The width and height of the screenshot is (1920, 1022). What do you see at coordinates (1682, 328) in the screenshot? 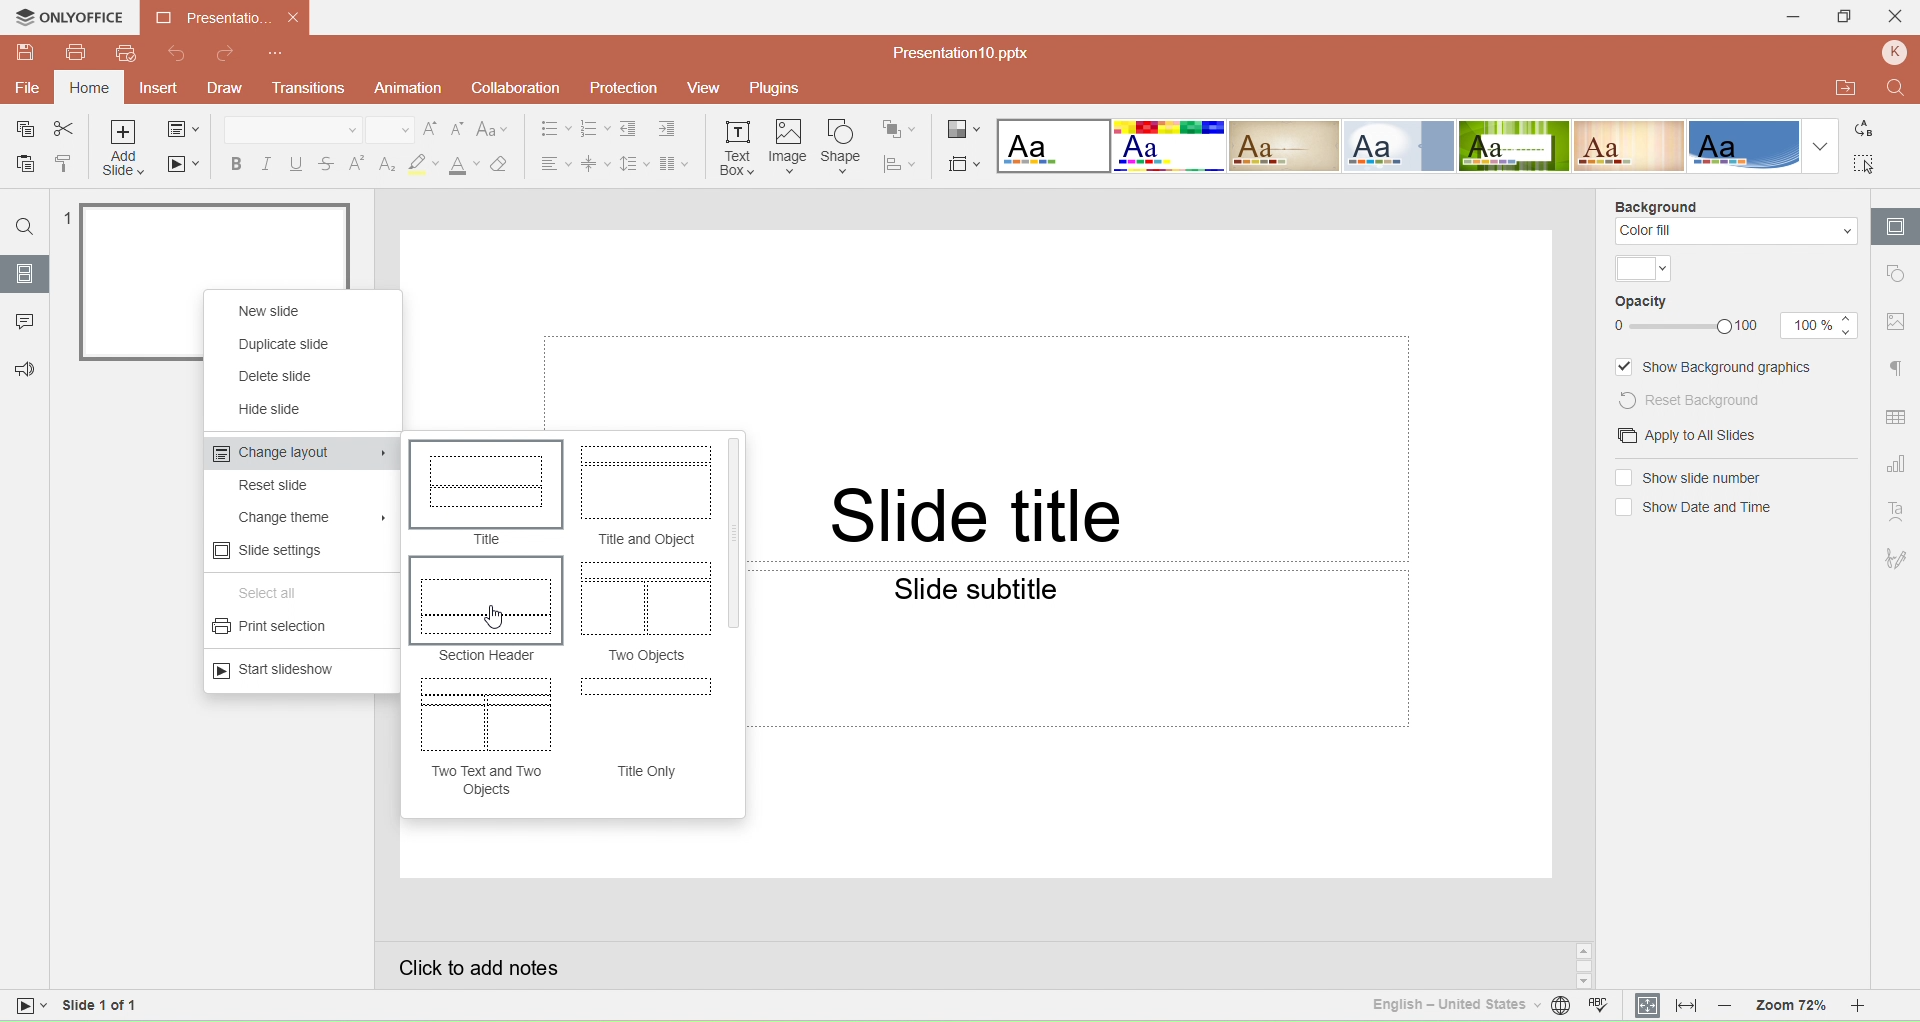
I see `Opacity Slider` at bounding box center [1682, 328].